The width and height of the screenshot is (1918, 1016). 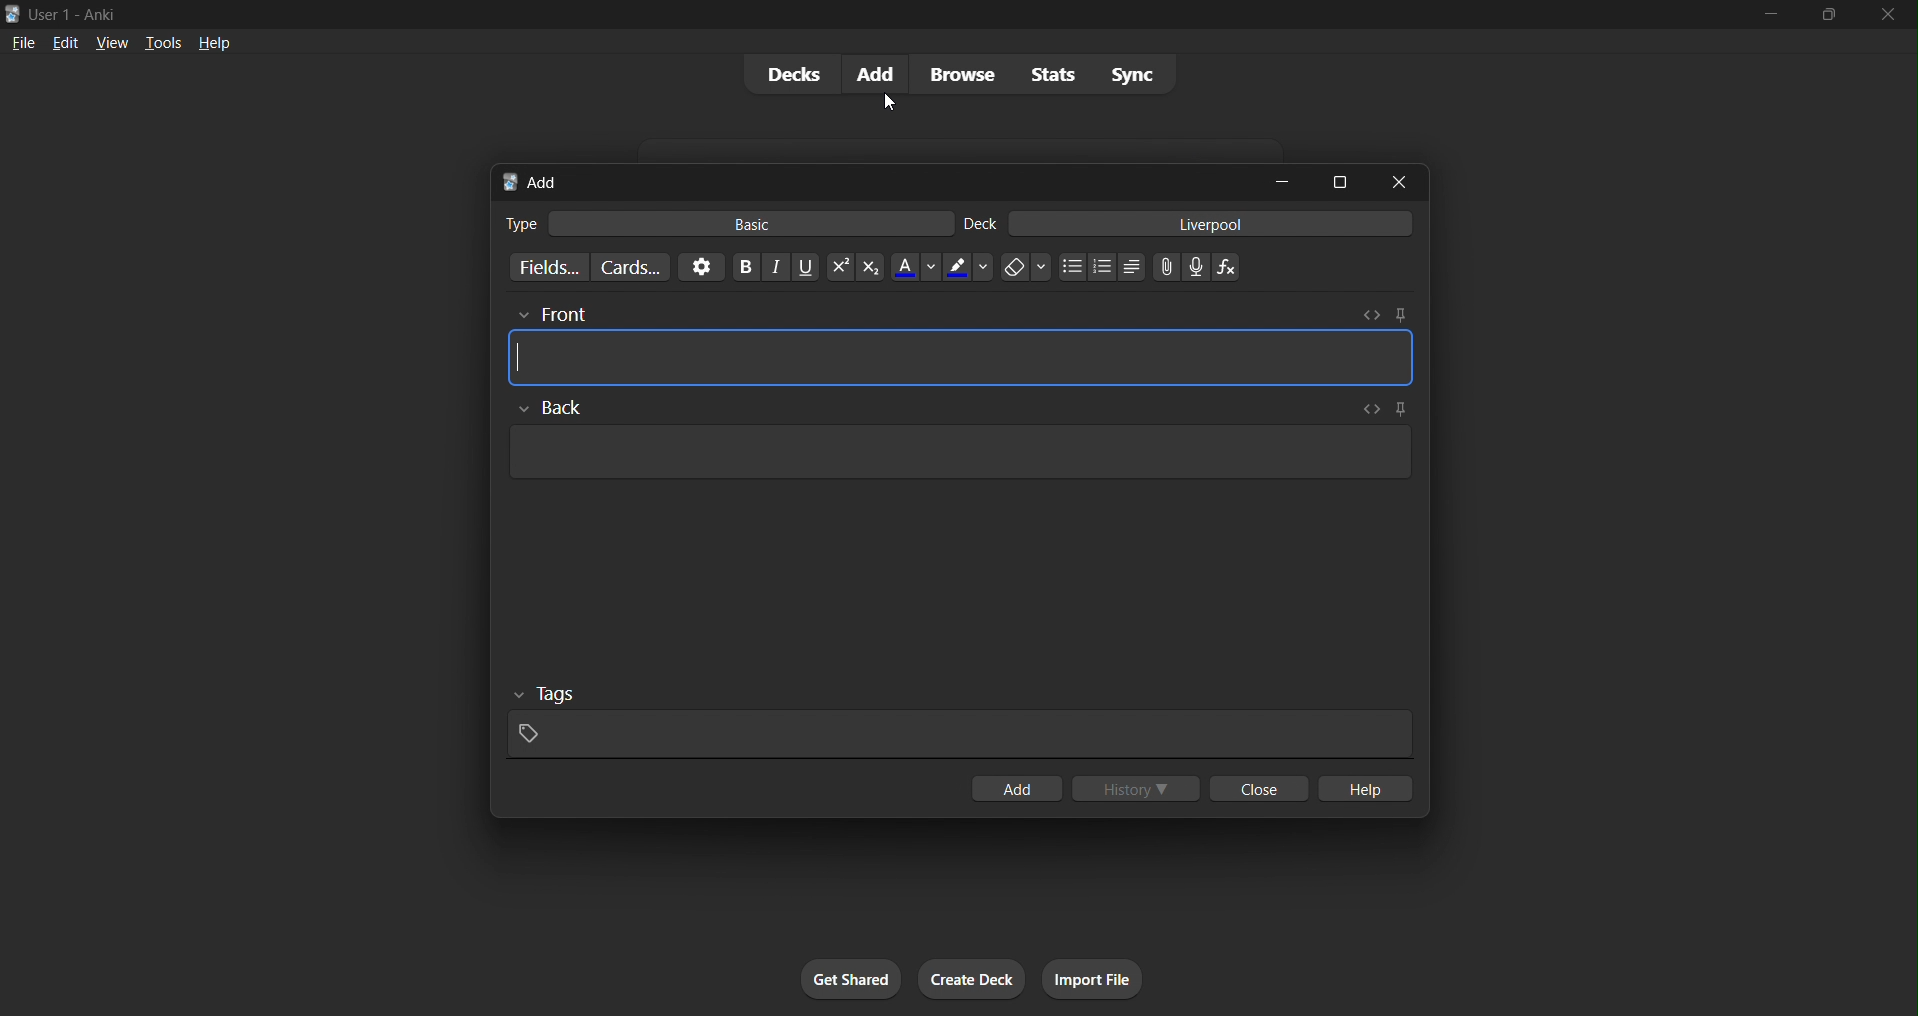 What do you see at coordinates (913, 269) in the screenshot?
I see `text color` at bounding box center [913, 269].